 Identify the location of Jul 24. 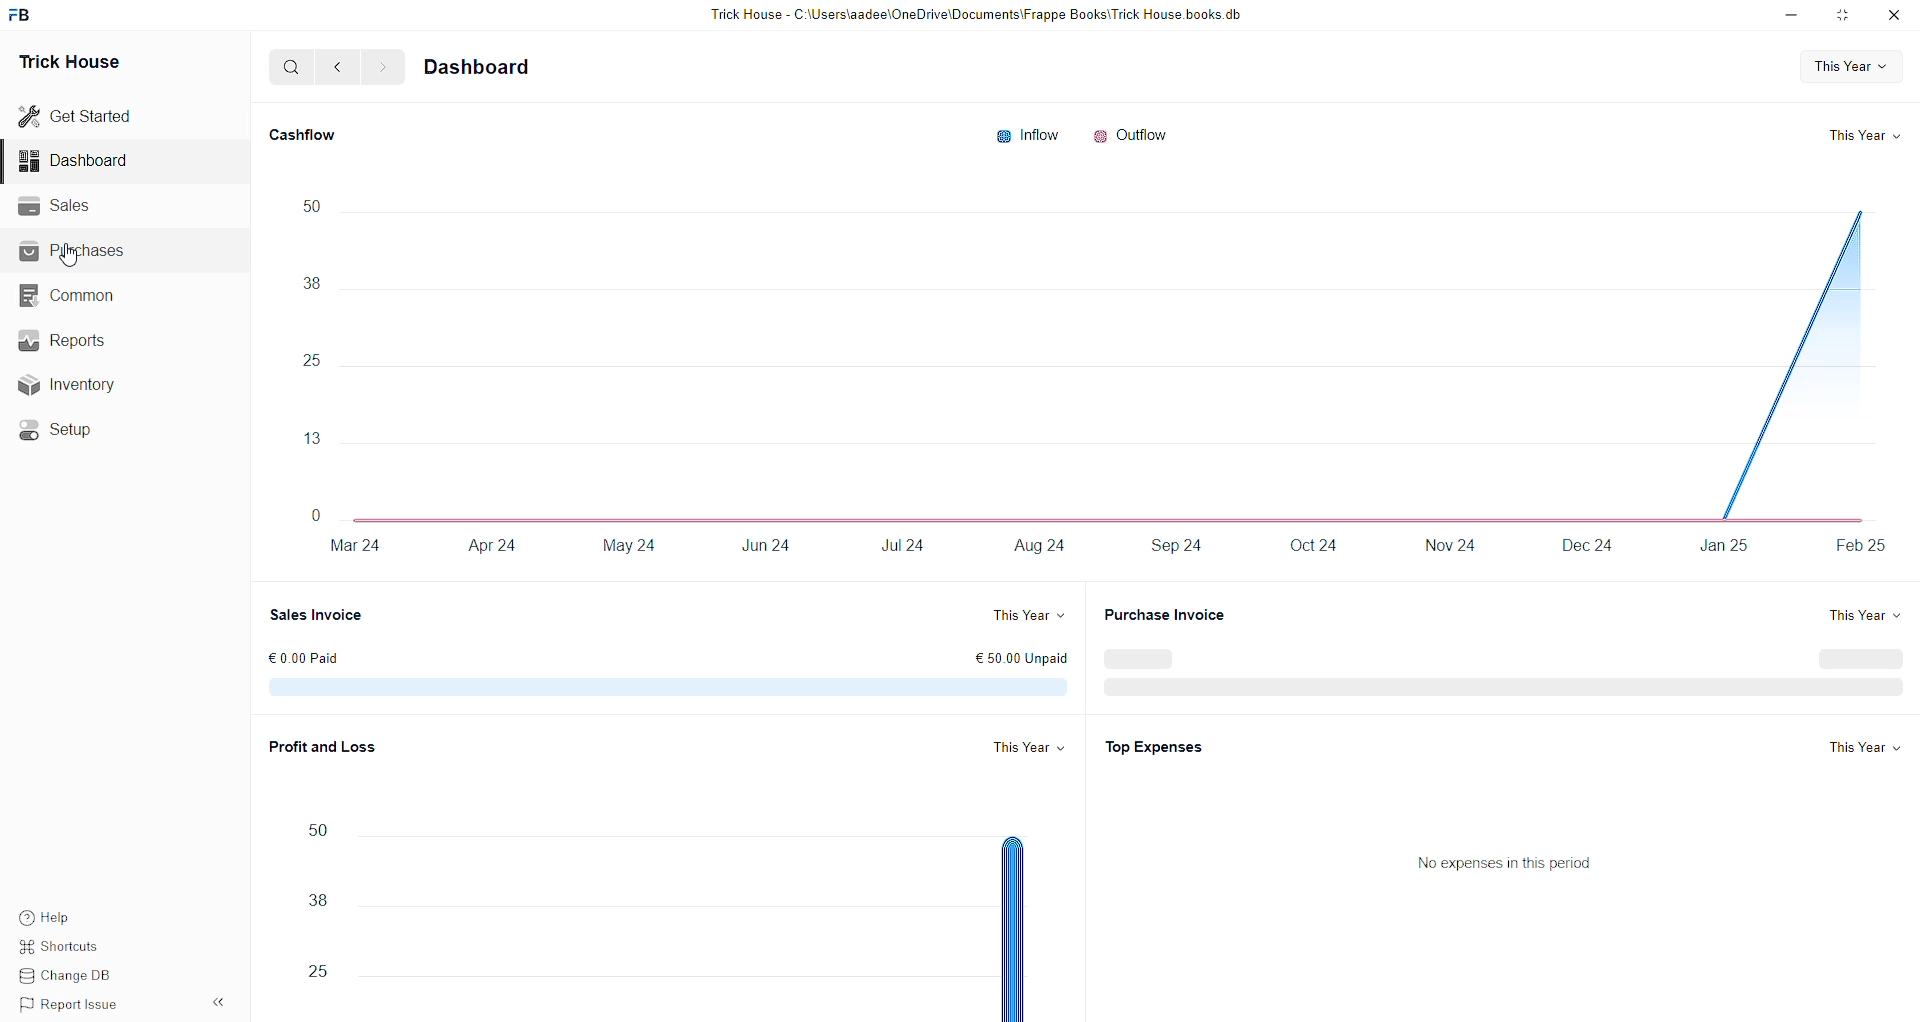
(911, 545).